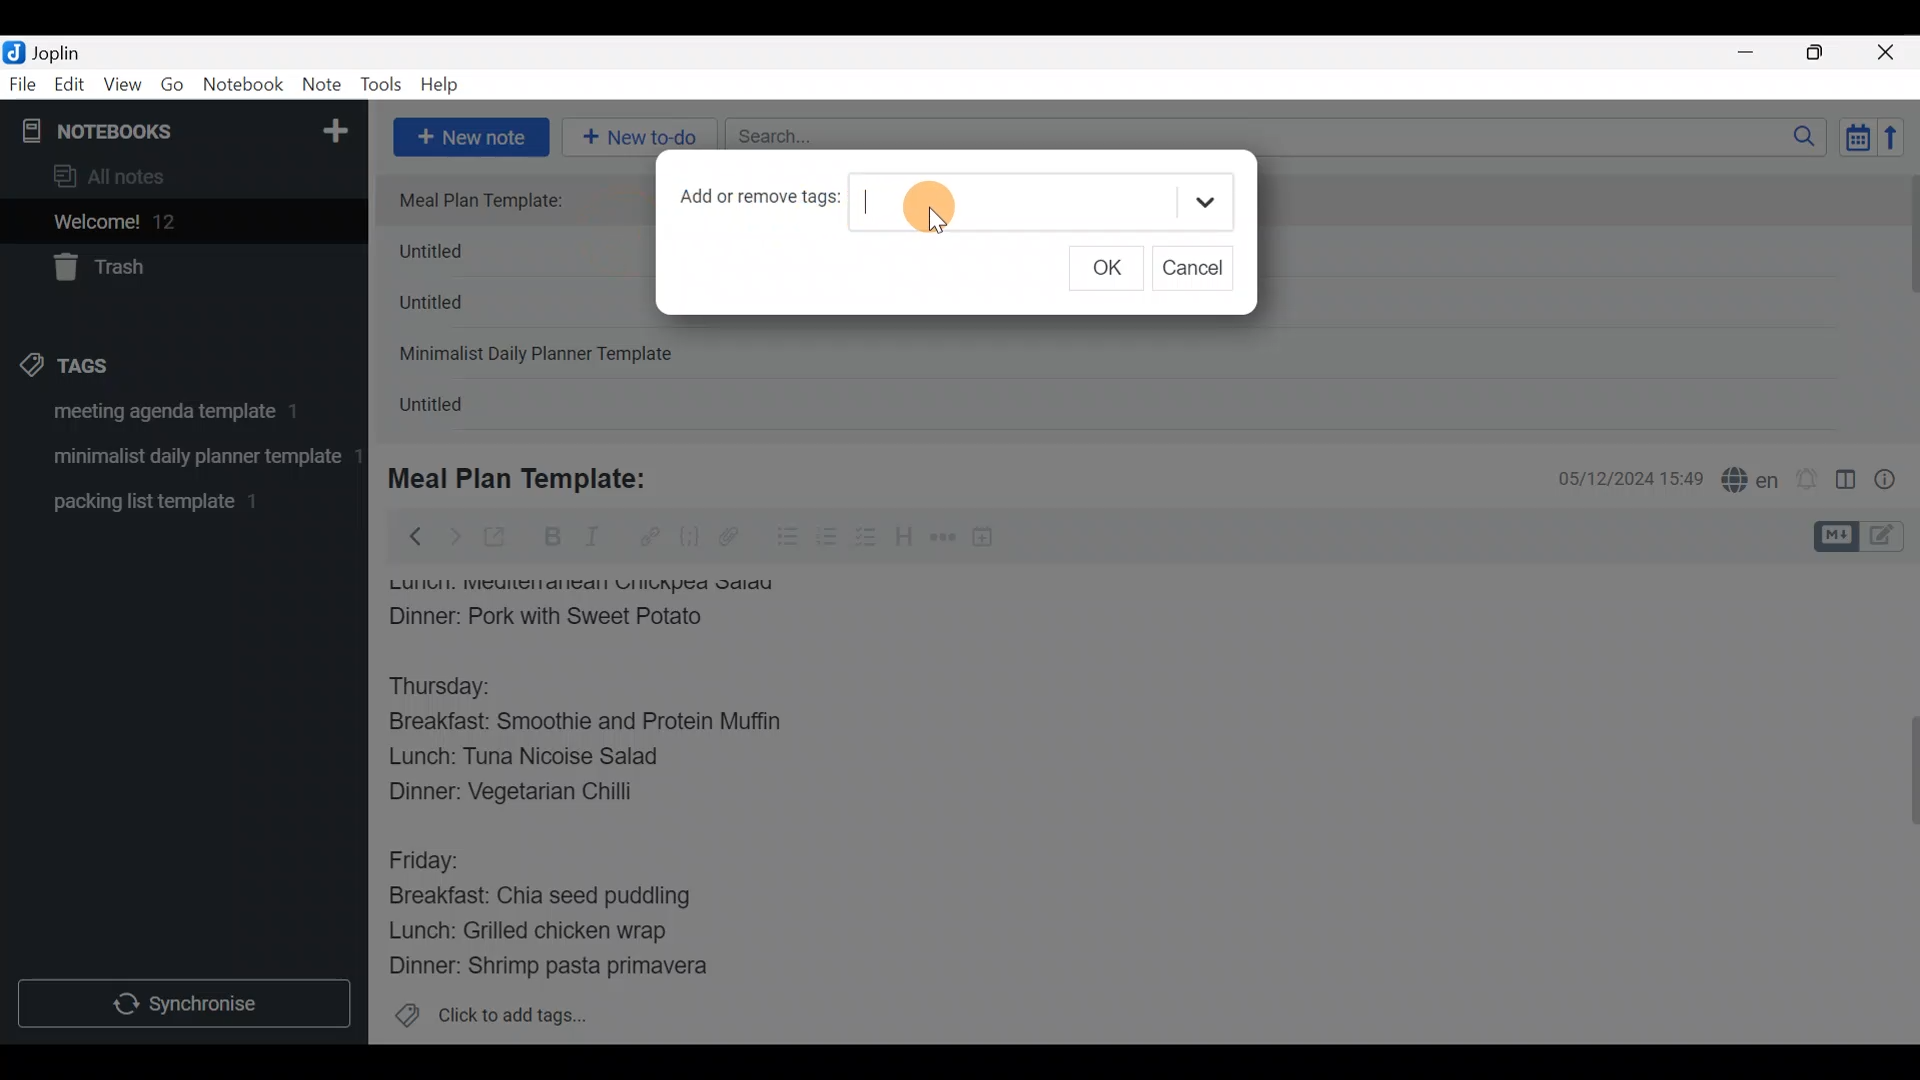 The image size is (1920, 1080). What do you see at coordinates (69, 50) in the screenshot?
I see `Joplin` at bounding box center [69, 50].